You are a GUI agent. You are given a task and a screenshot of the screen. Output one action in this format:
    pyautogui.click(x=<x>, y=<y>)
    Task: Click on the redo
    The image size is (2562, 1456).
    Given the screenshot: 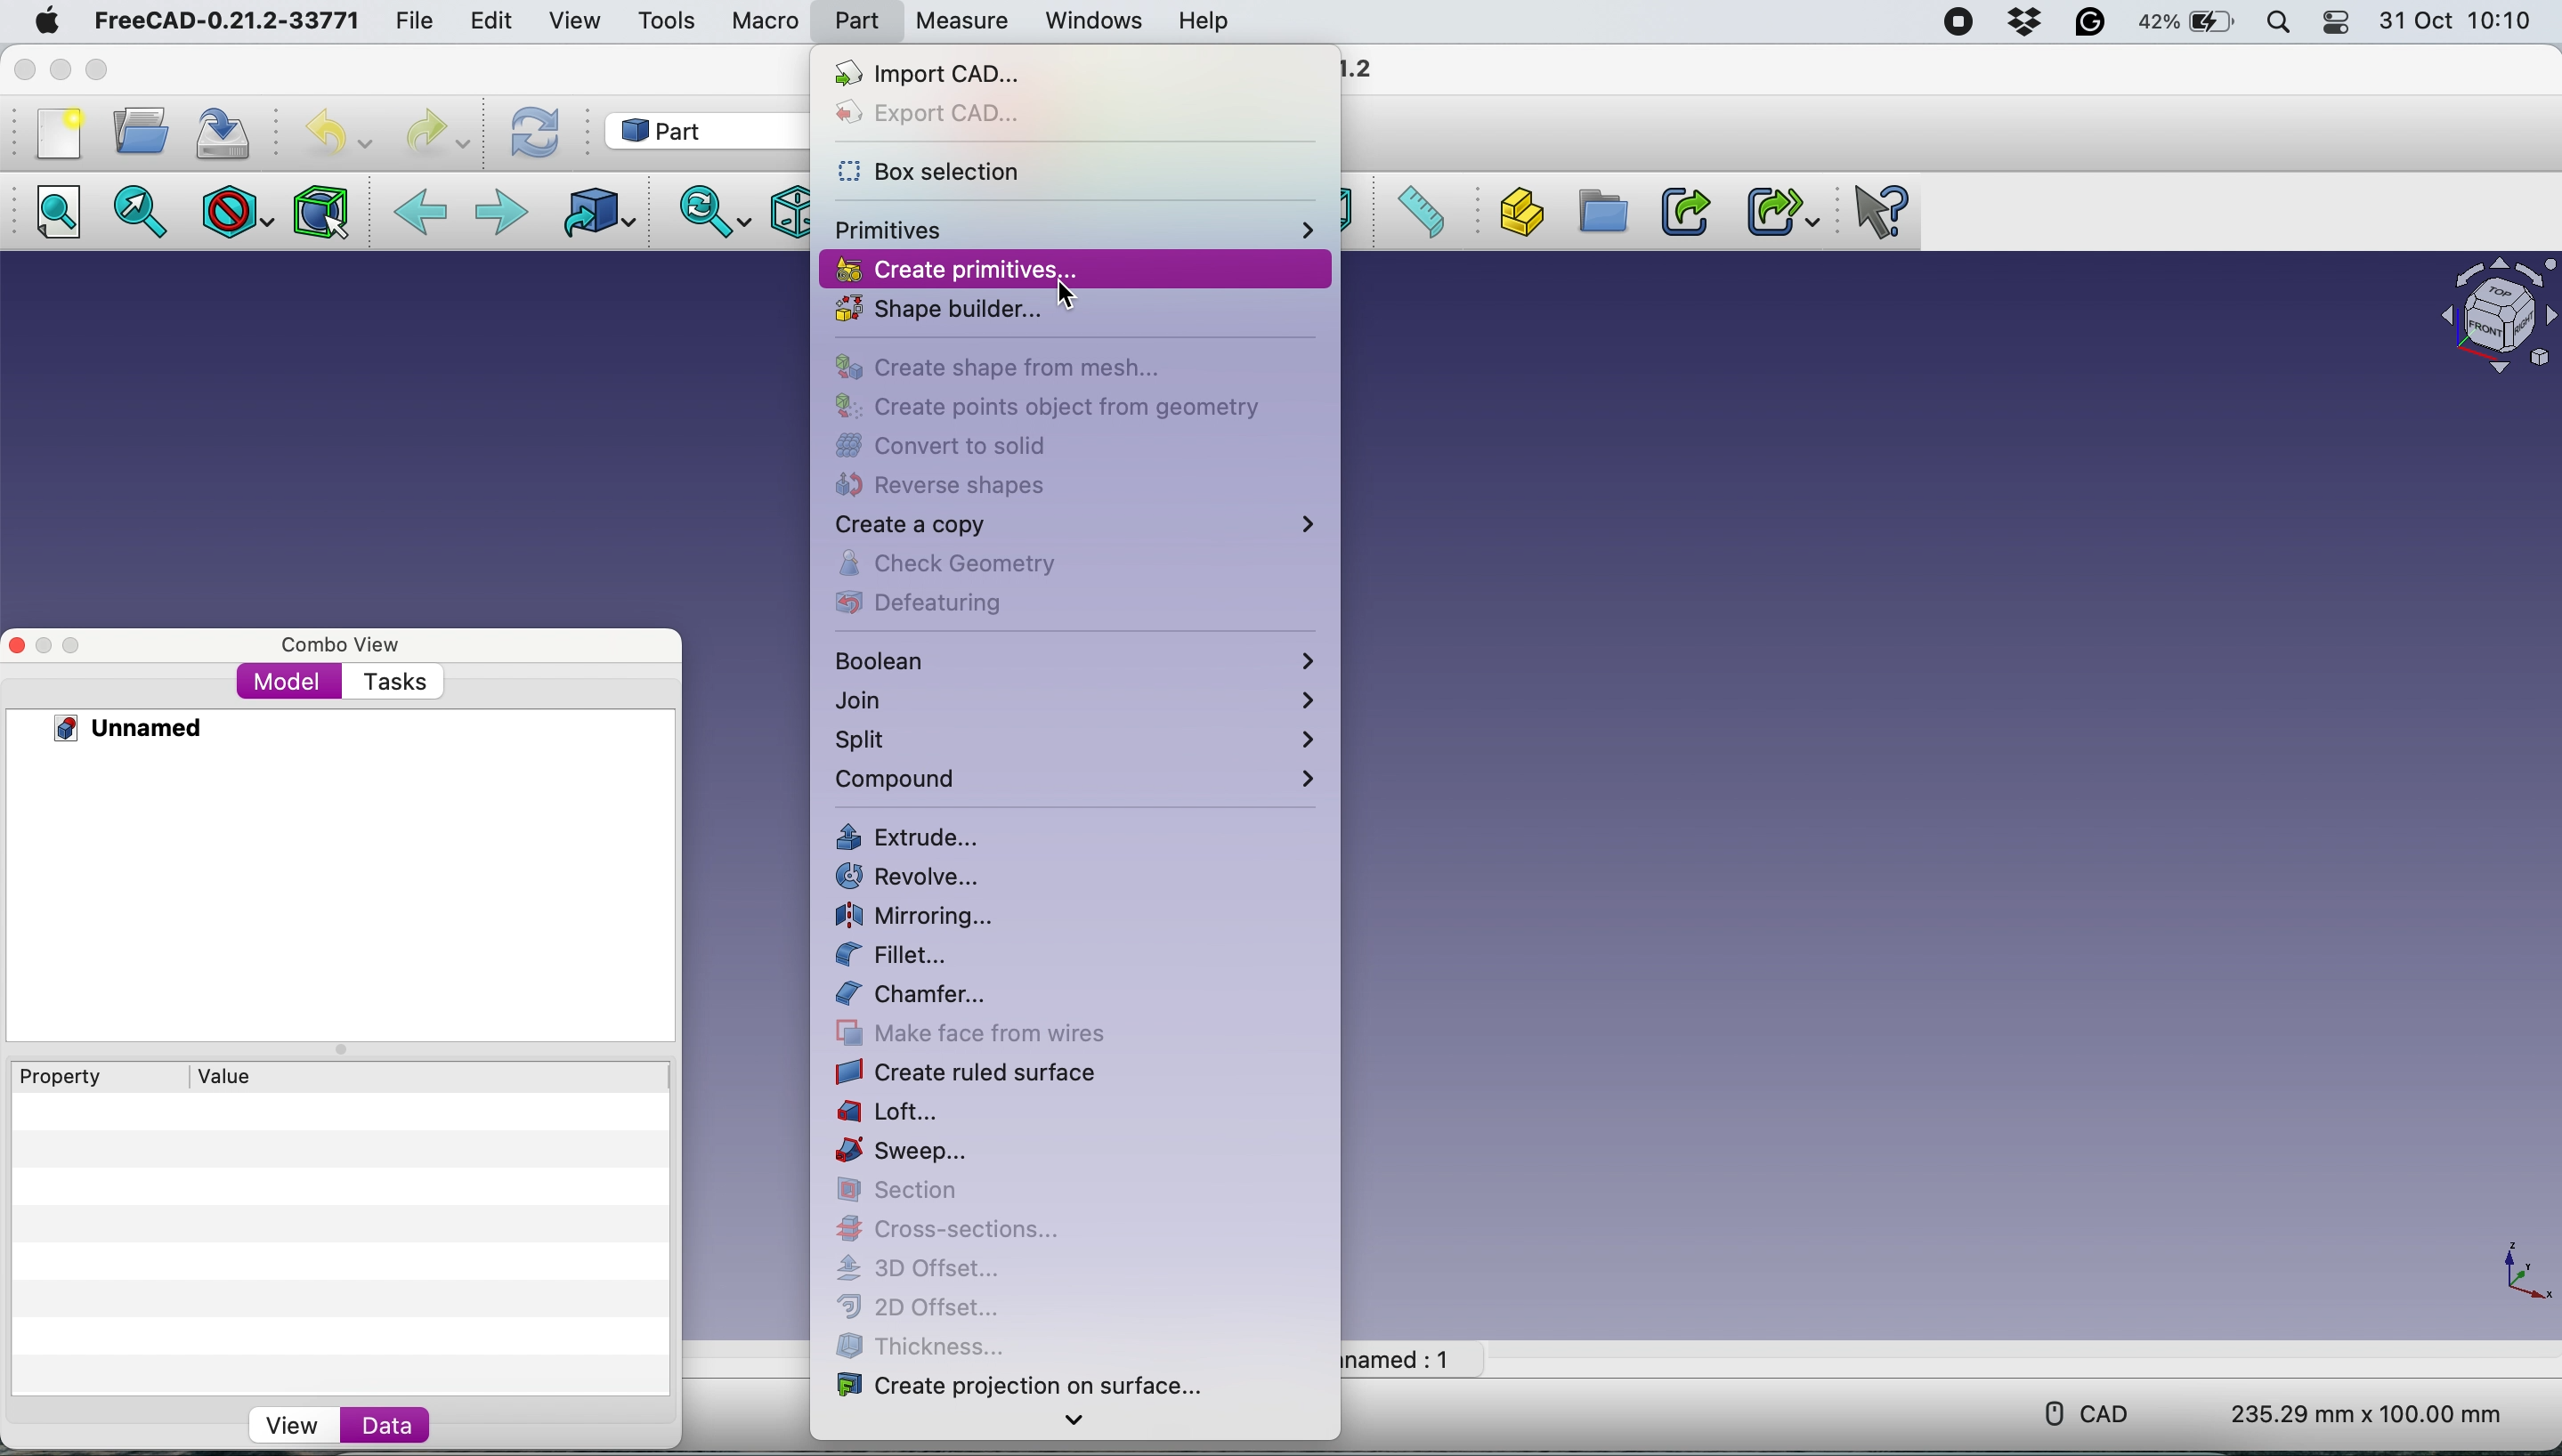 What is the action you would take?
    pyautogui.click(x=433, y=131)
    